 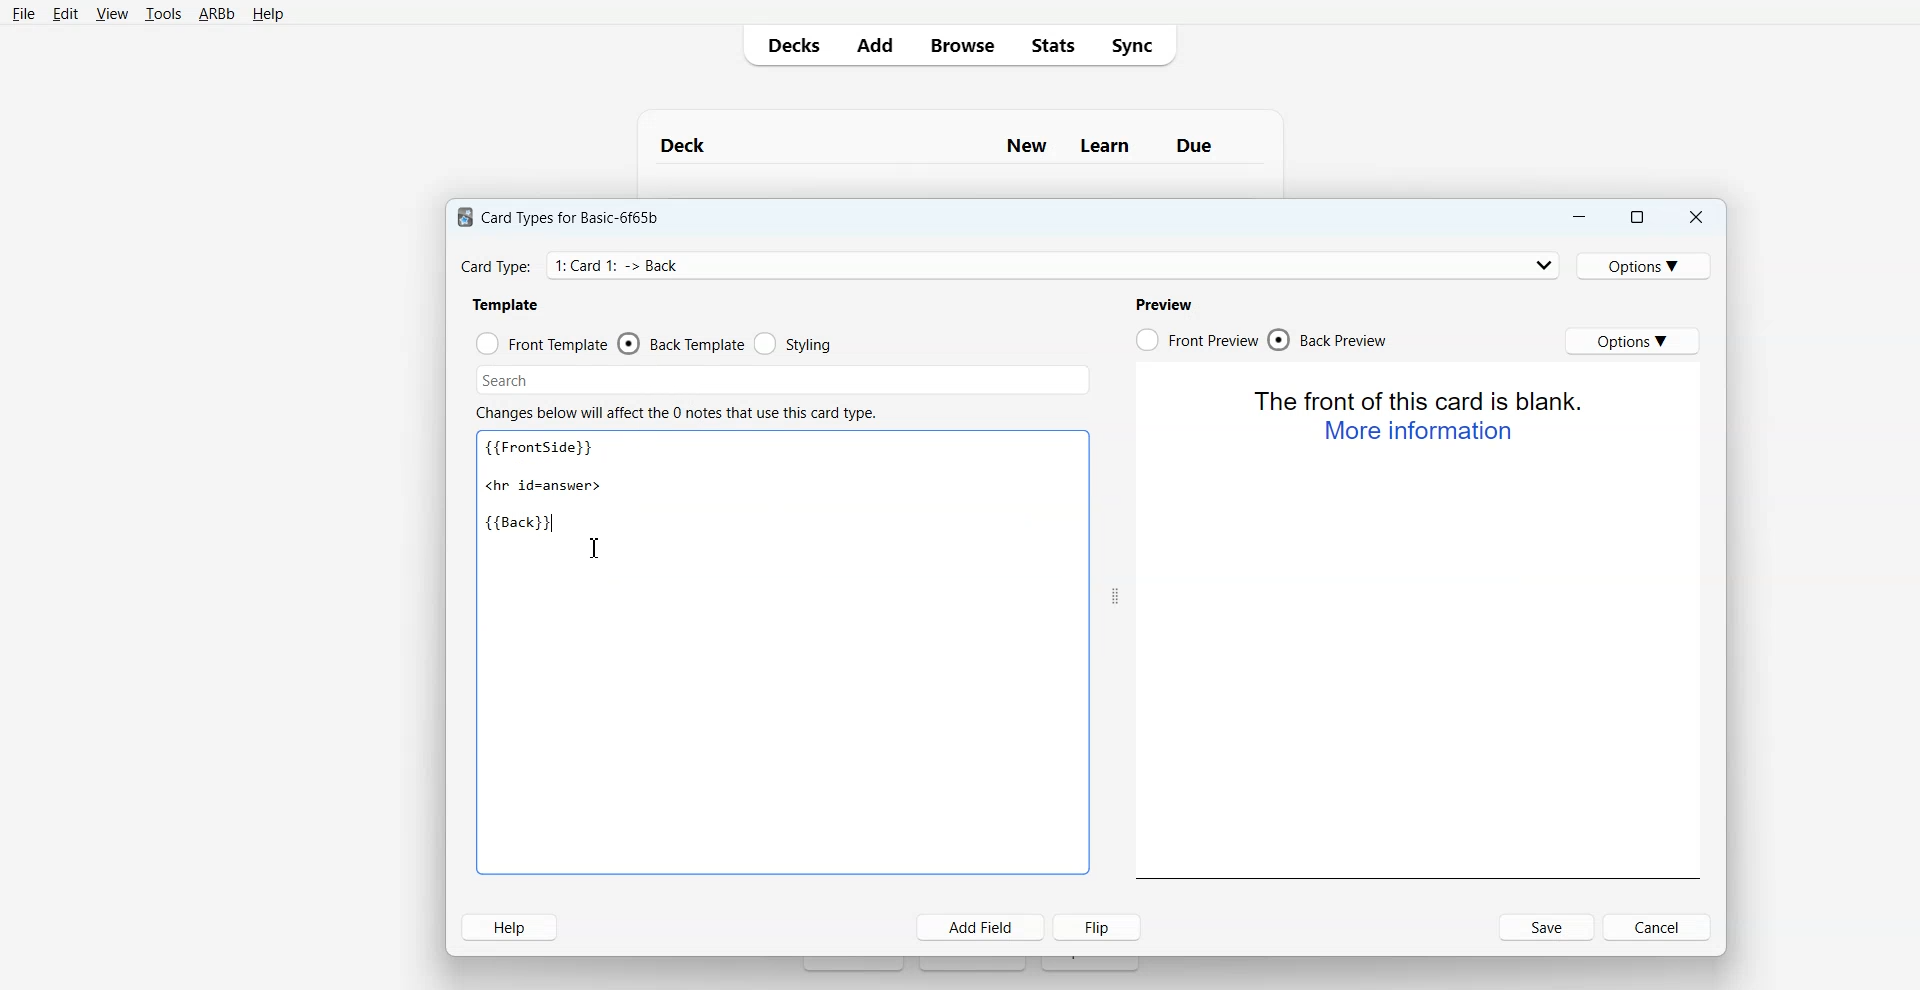 What do you see at coordinates (1168, 302) in the screenshot?
I see `Text 4` at bounding box center [1168, 302].